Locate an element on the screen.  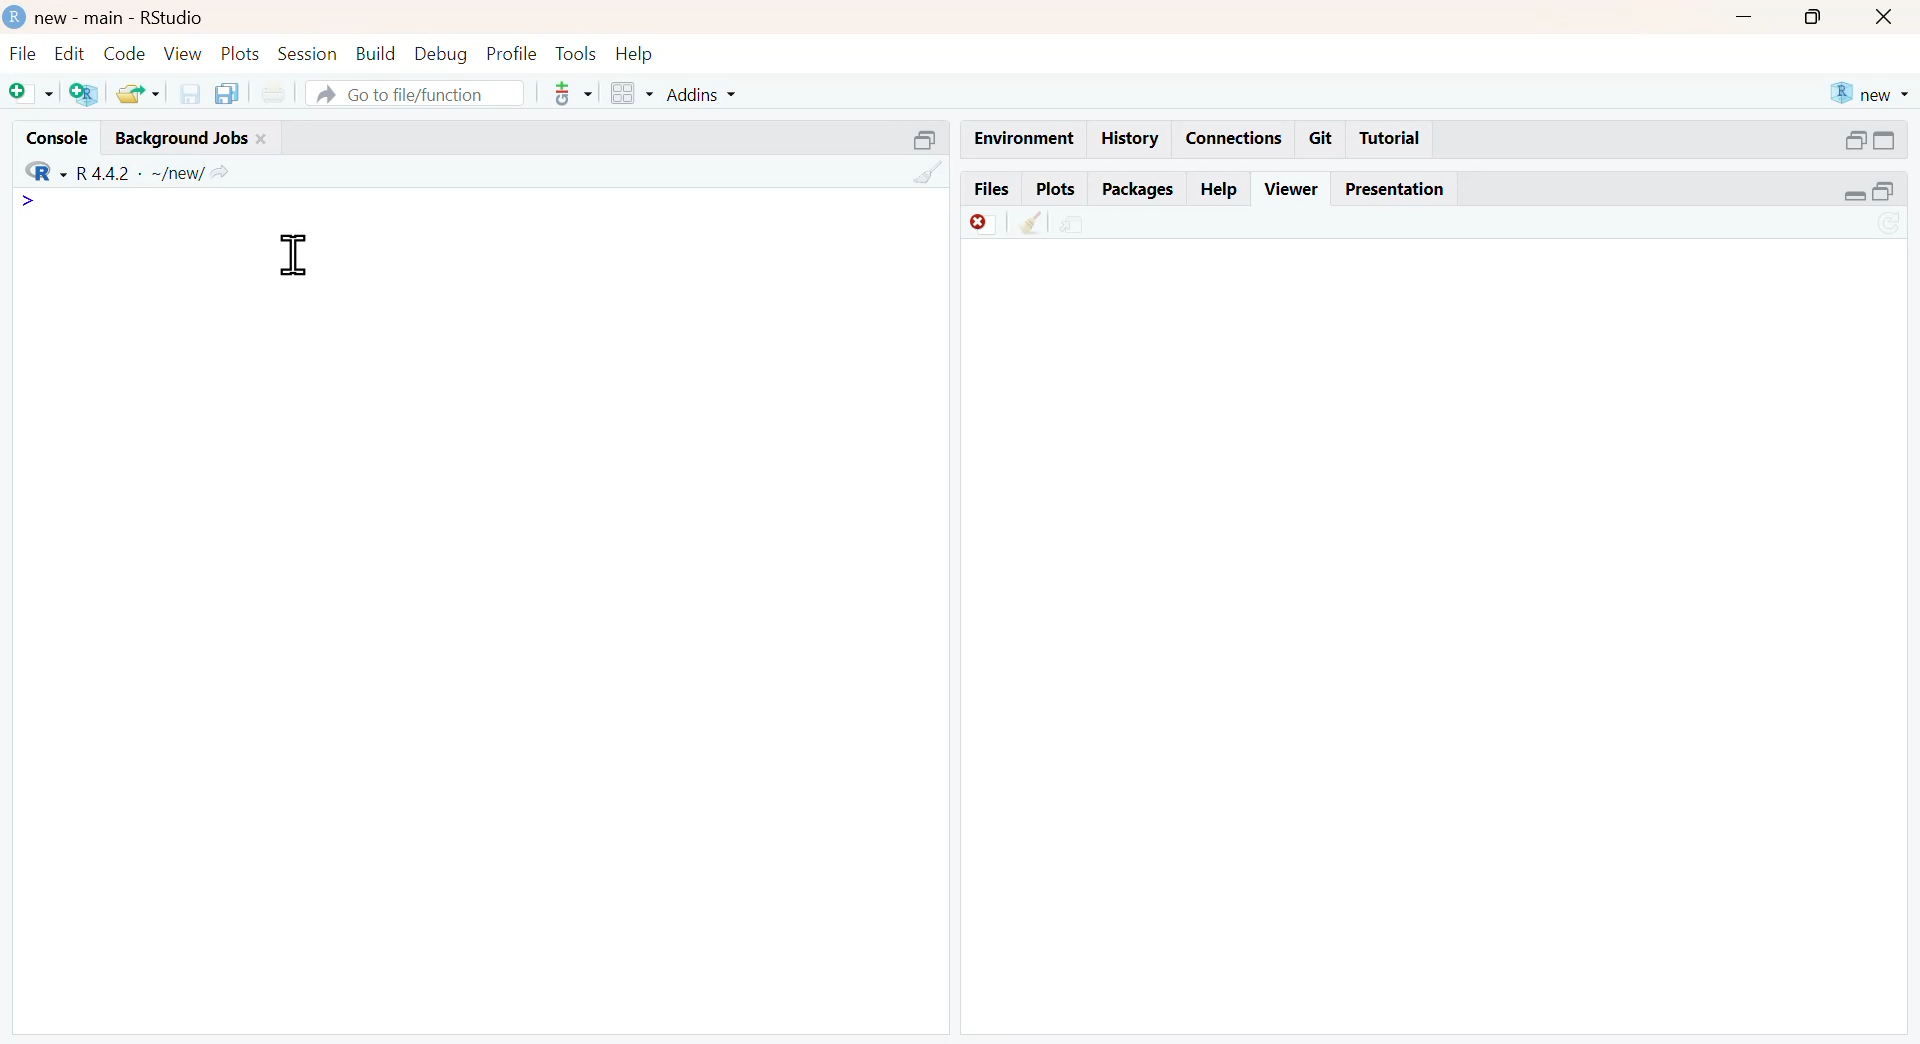
clean is located at coordinates (930, 172).